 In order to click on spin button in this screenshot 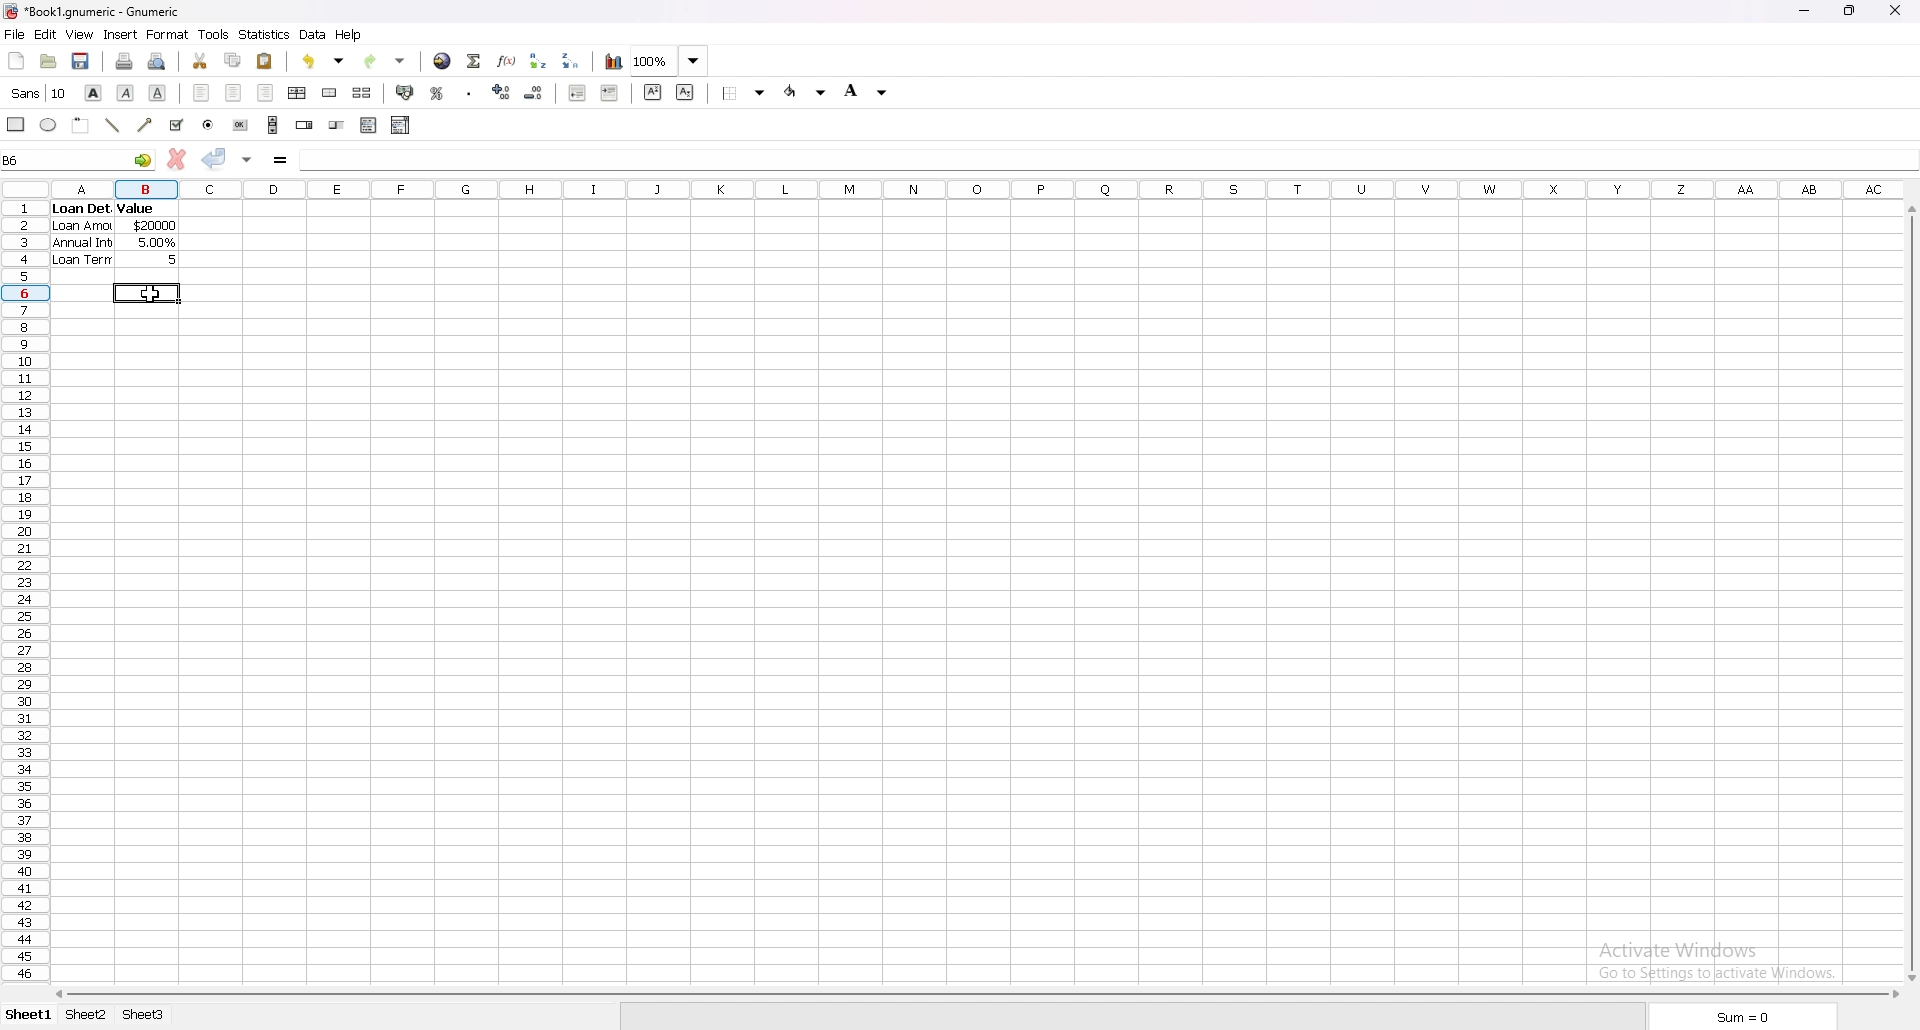, I will do `click(305, 124)`.